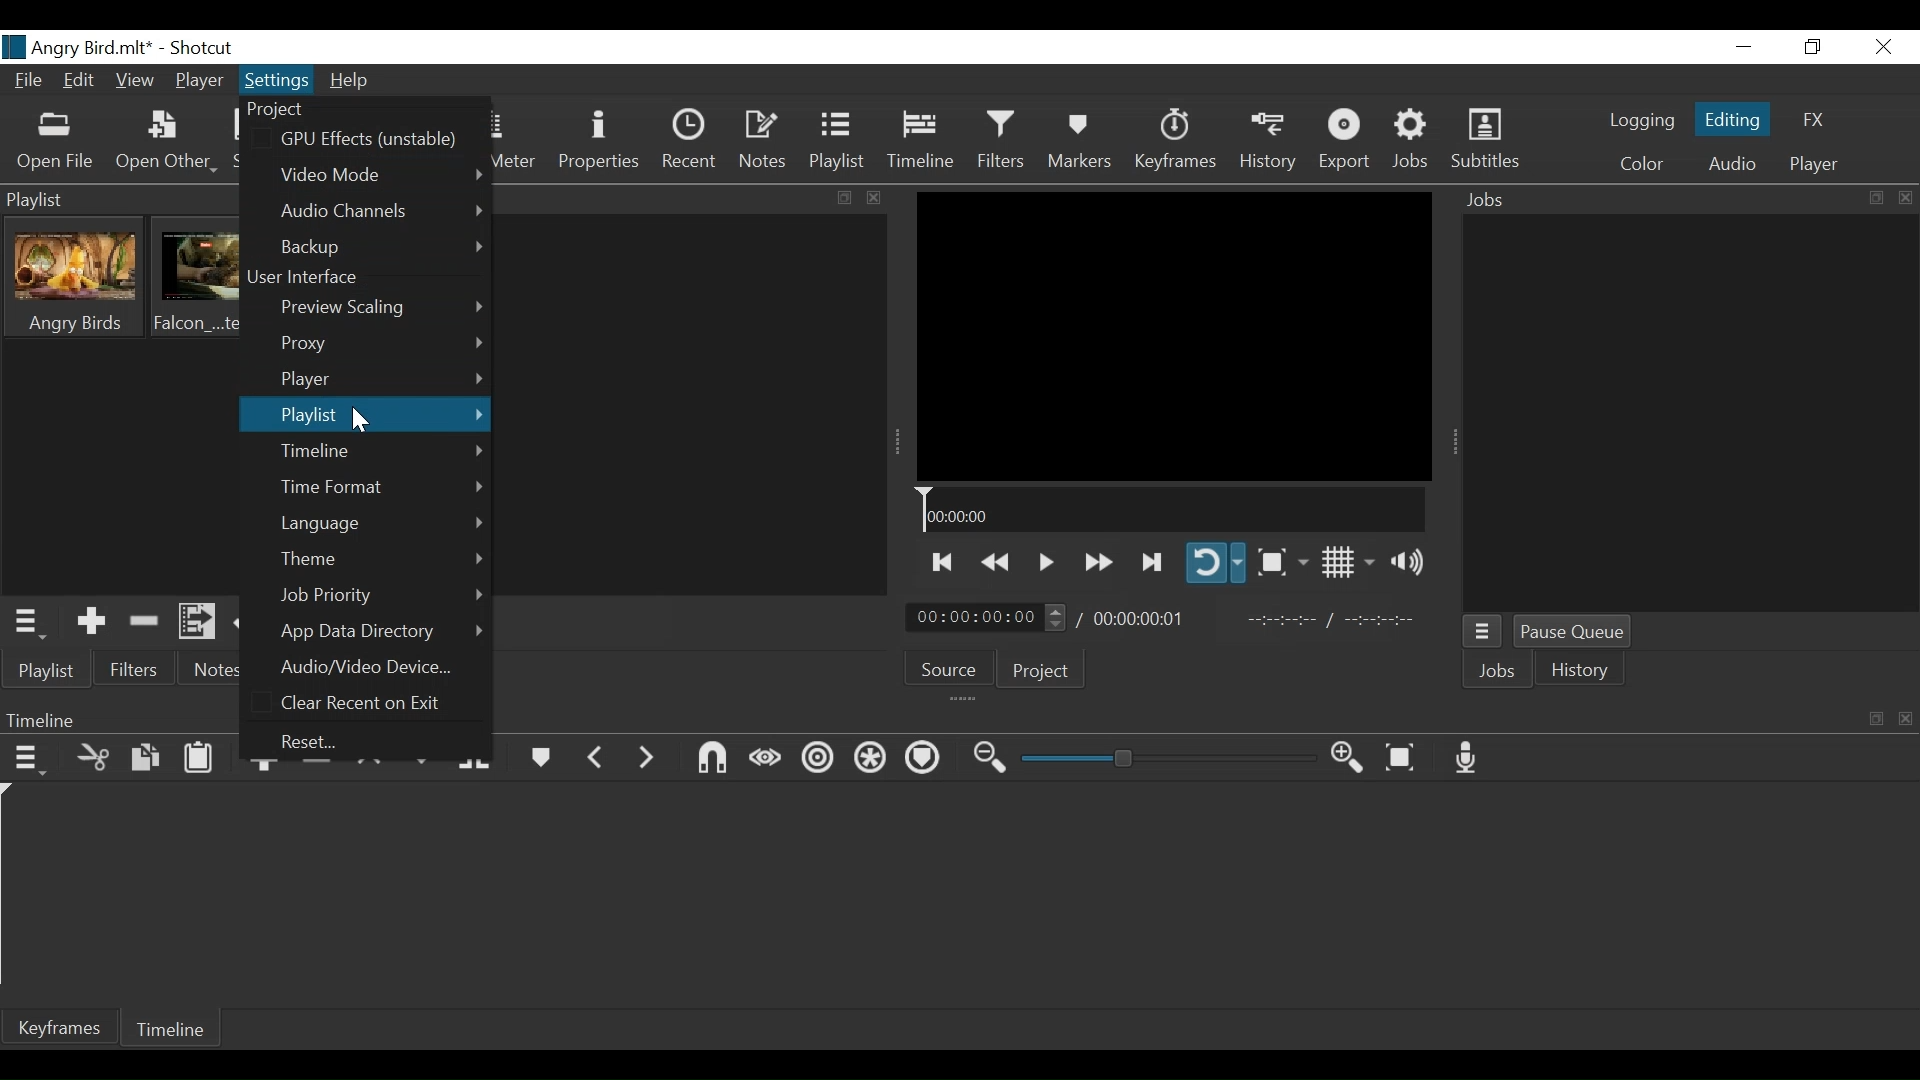  Describe the element at coordinates (364, 422) in the screenshot. I see `Cursor` at that location.